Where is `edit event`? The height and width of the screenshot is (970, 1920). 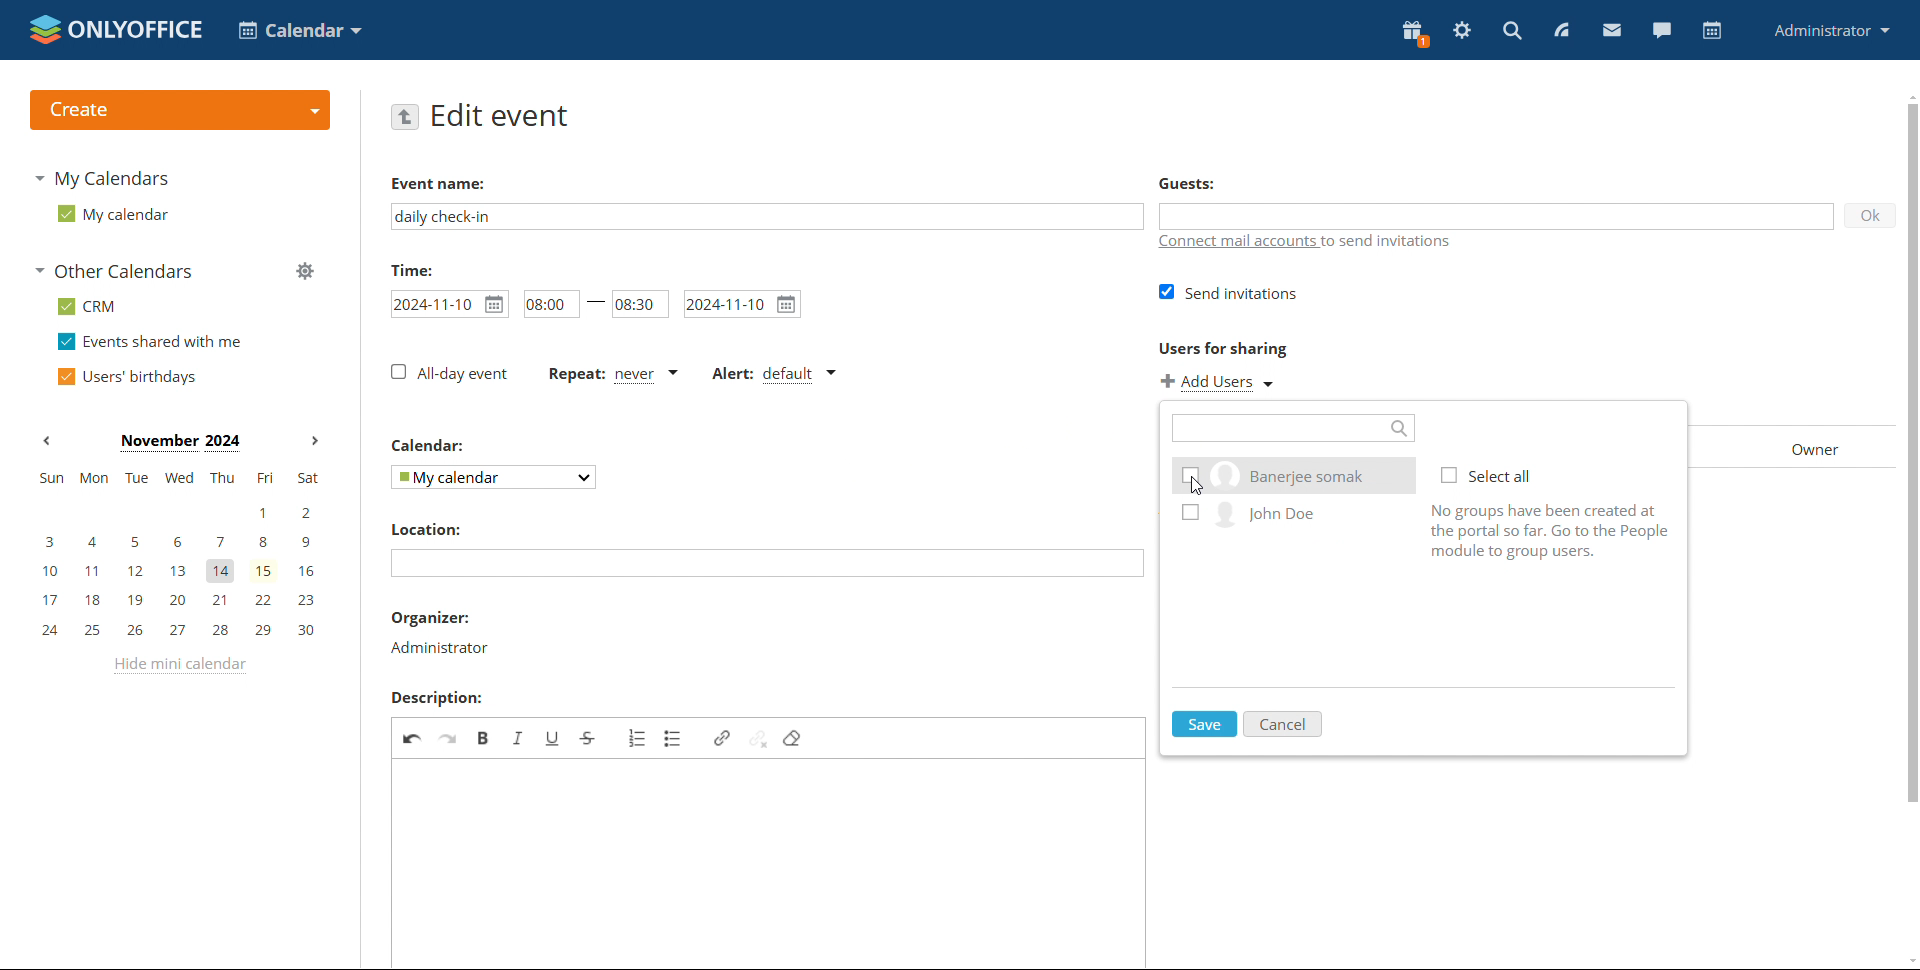 edit event is located at coordinates (502, 116).